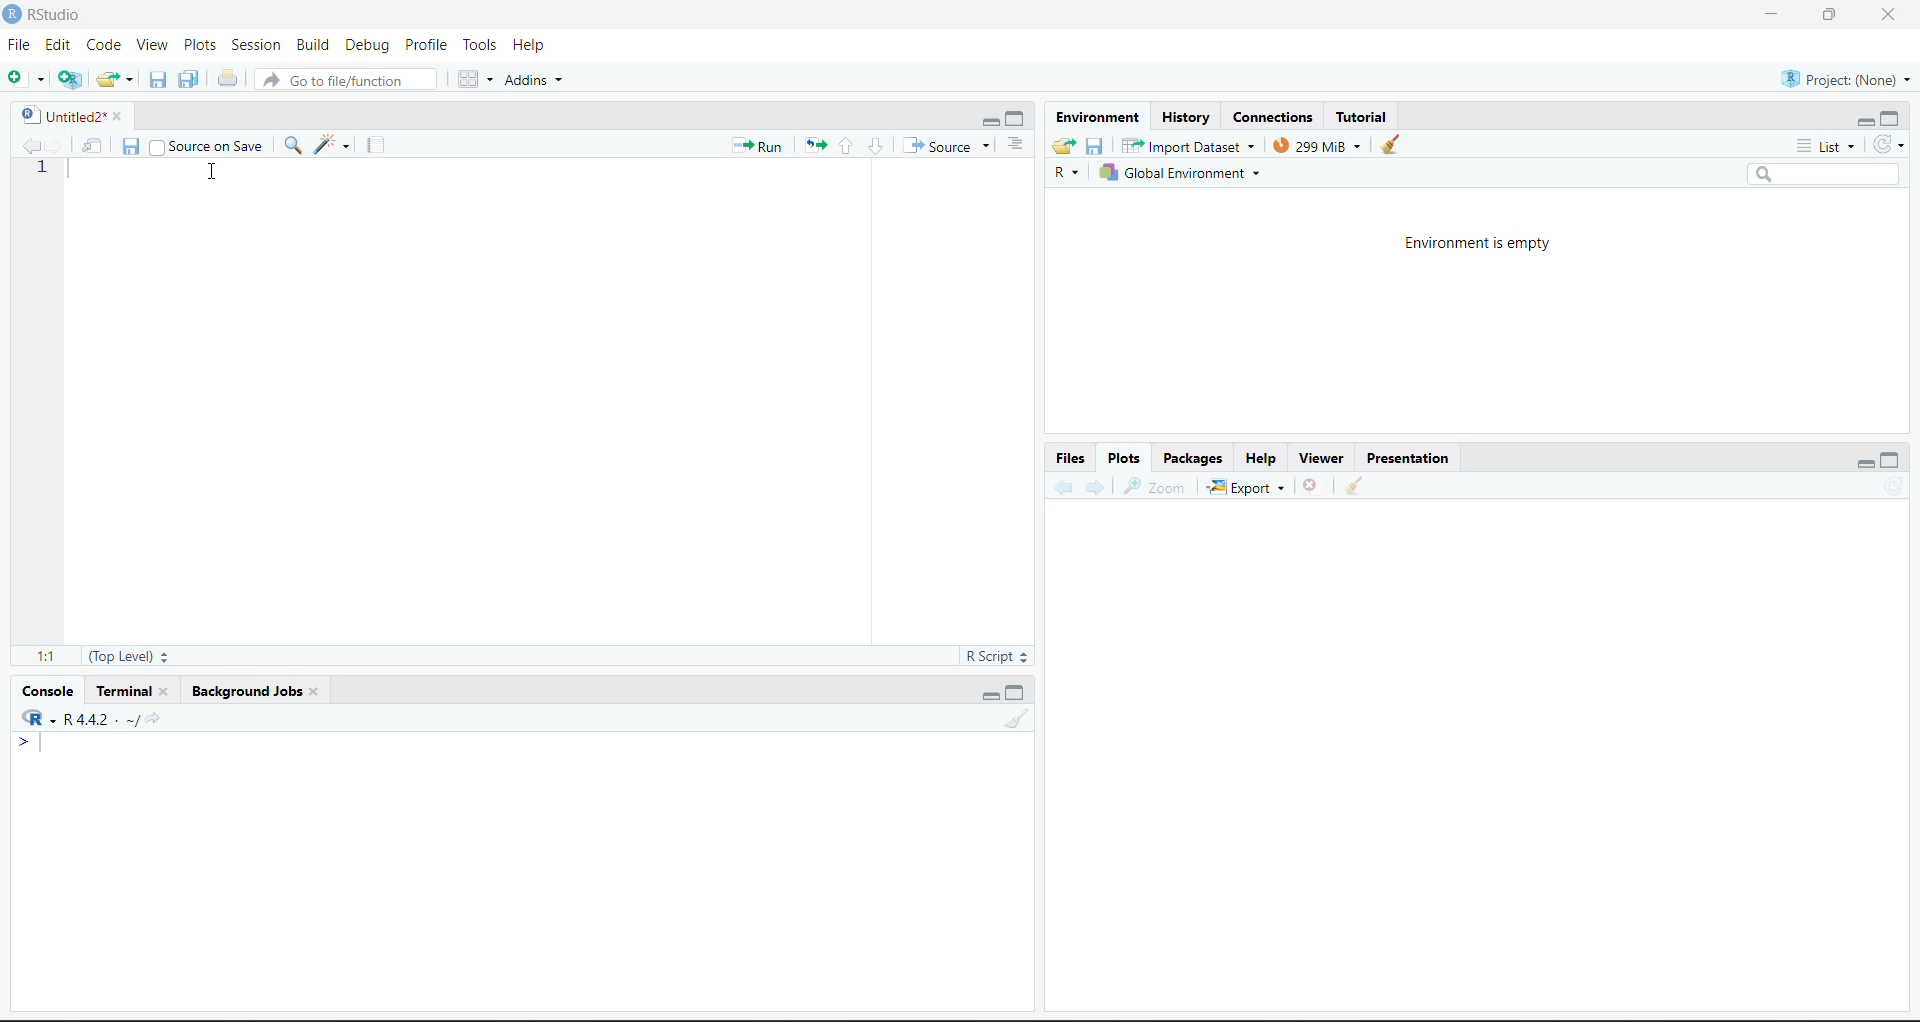  Describe the element at coordinates (206, 147) in the screenshot. I see `source on save` at that location.